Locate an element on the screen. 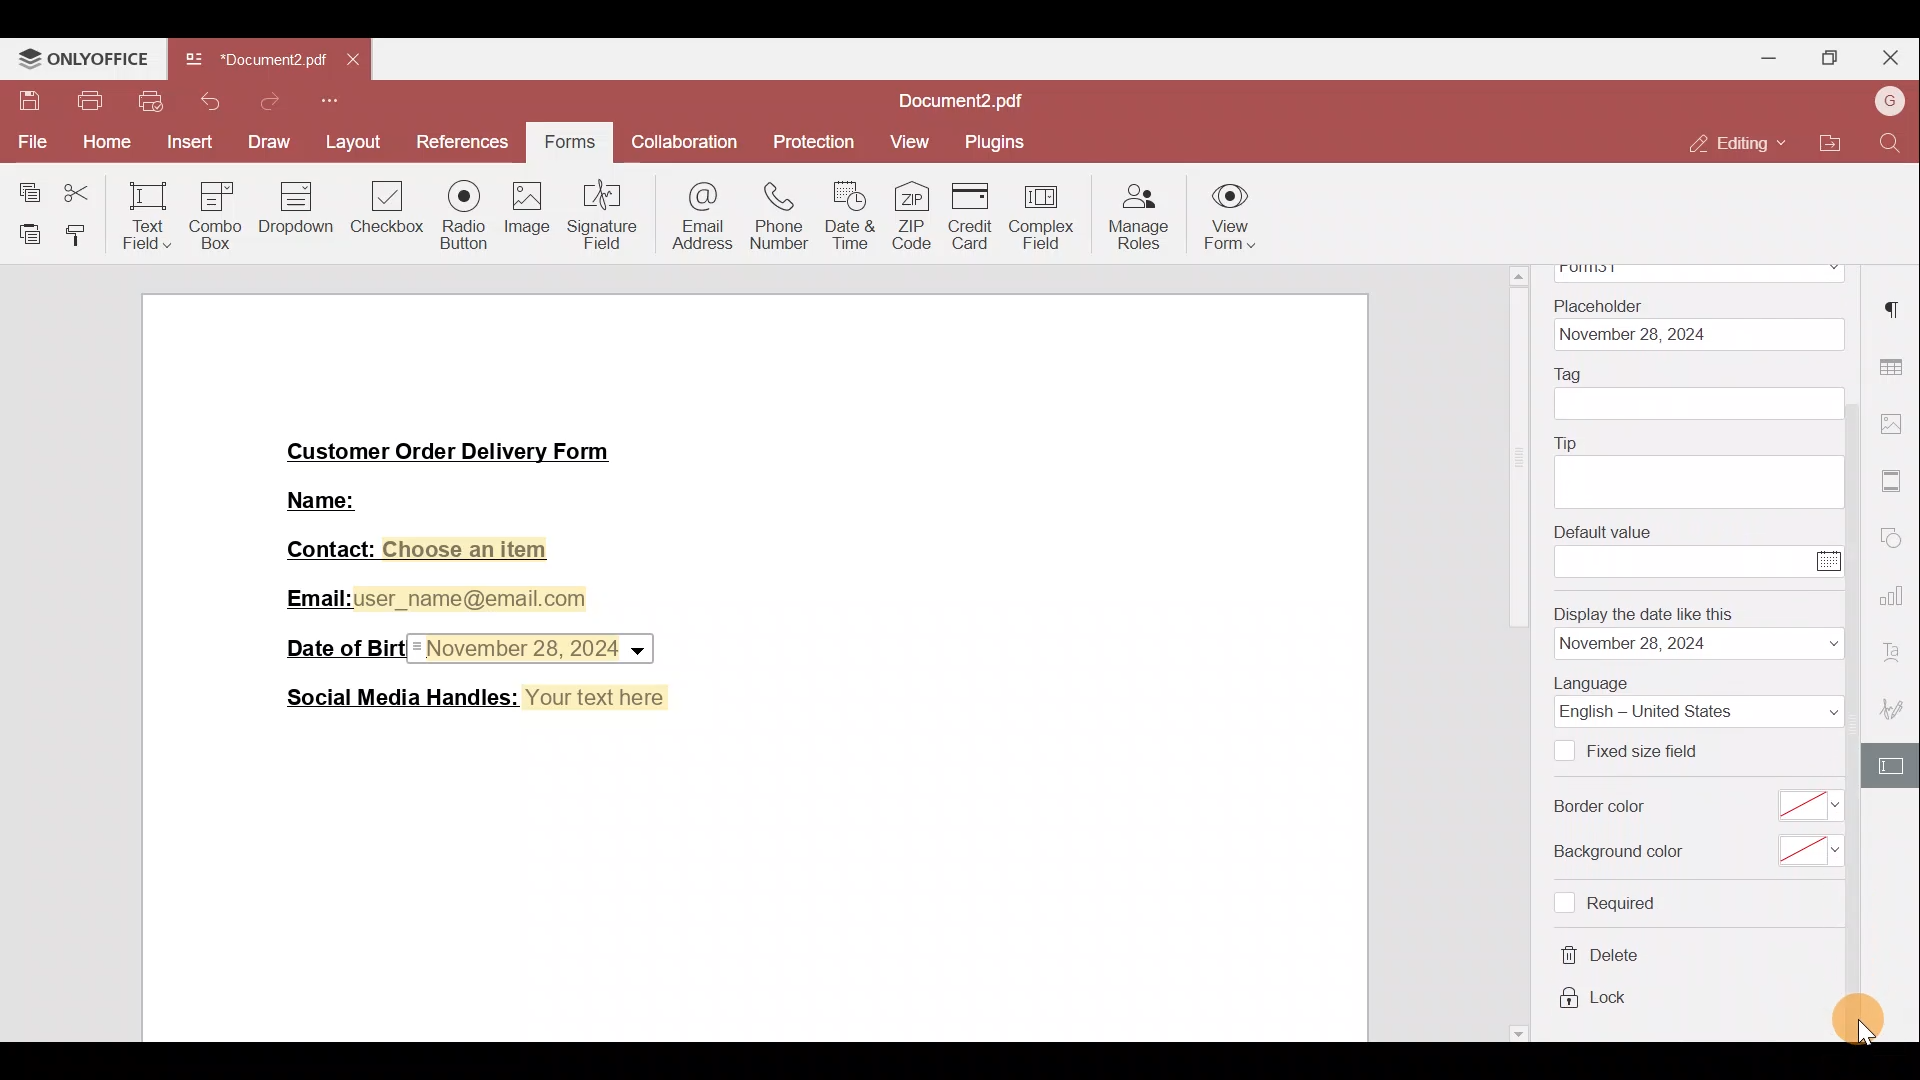 This screenshot has width=1920, height=1080. Language  is located at coordinates (1697, 710).